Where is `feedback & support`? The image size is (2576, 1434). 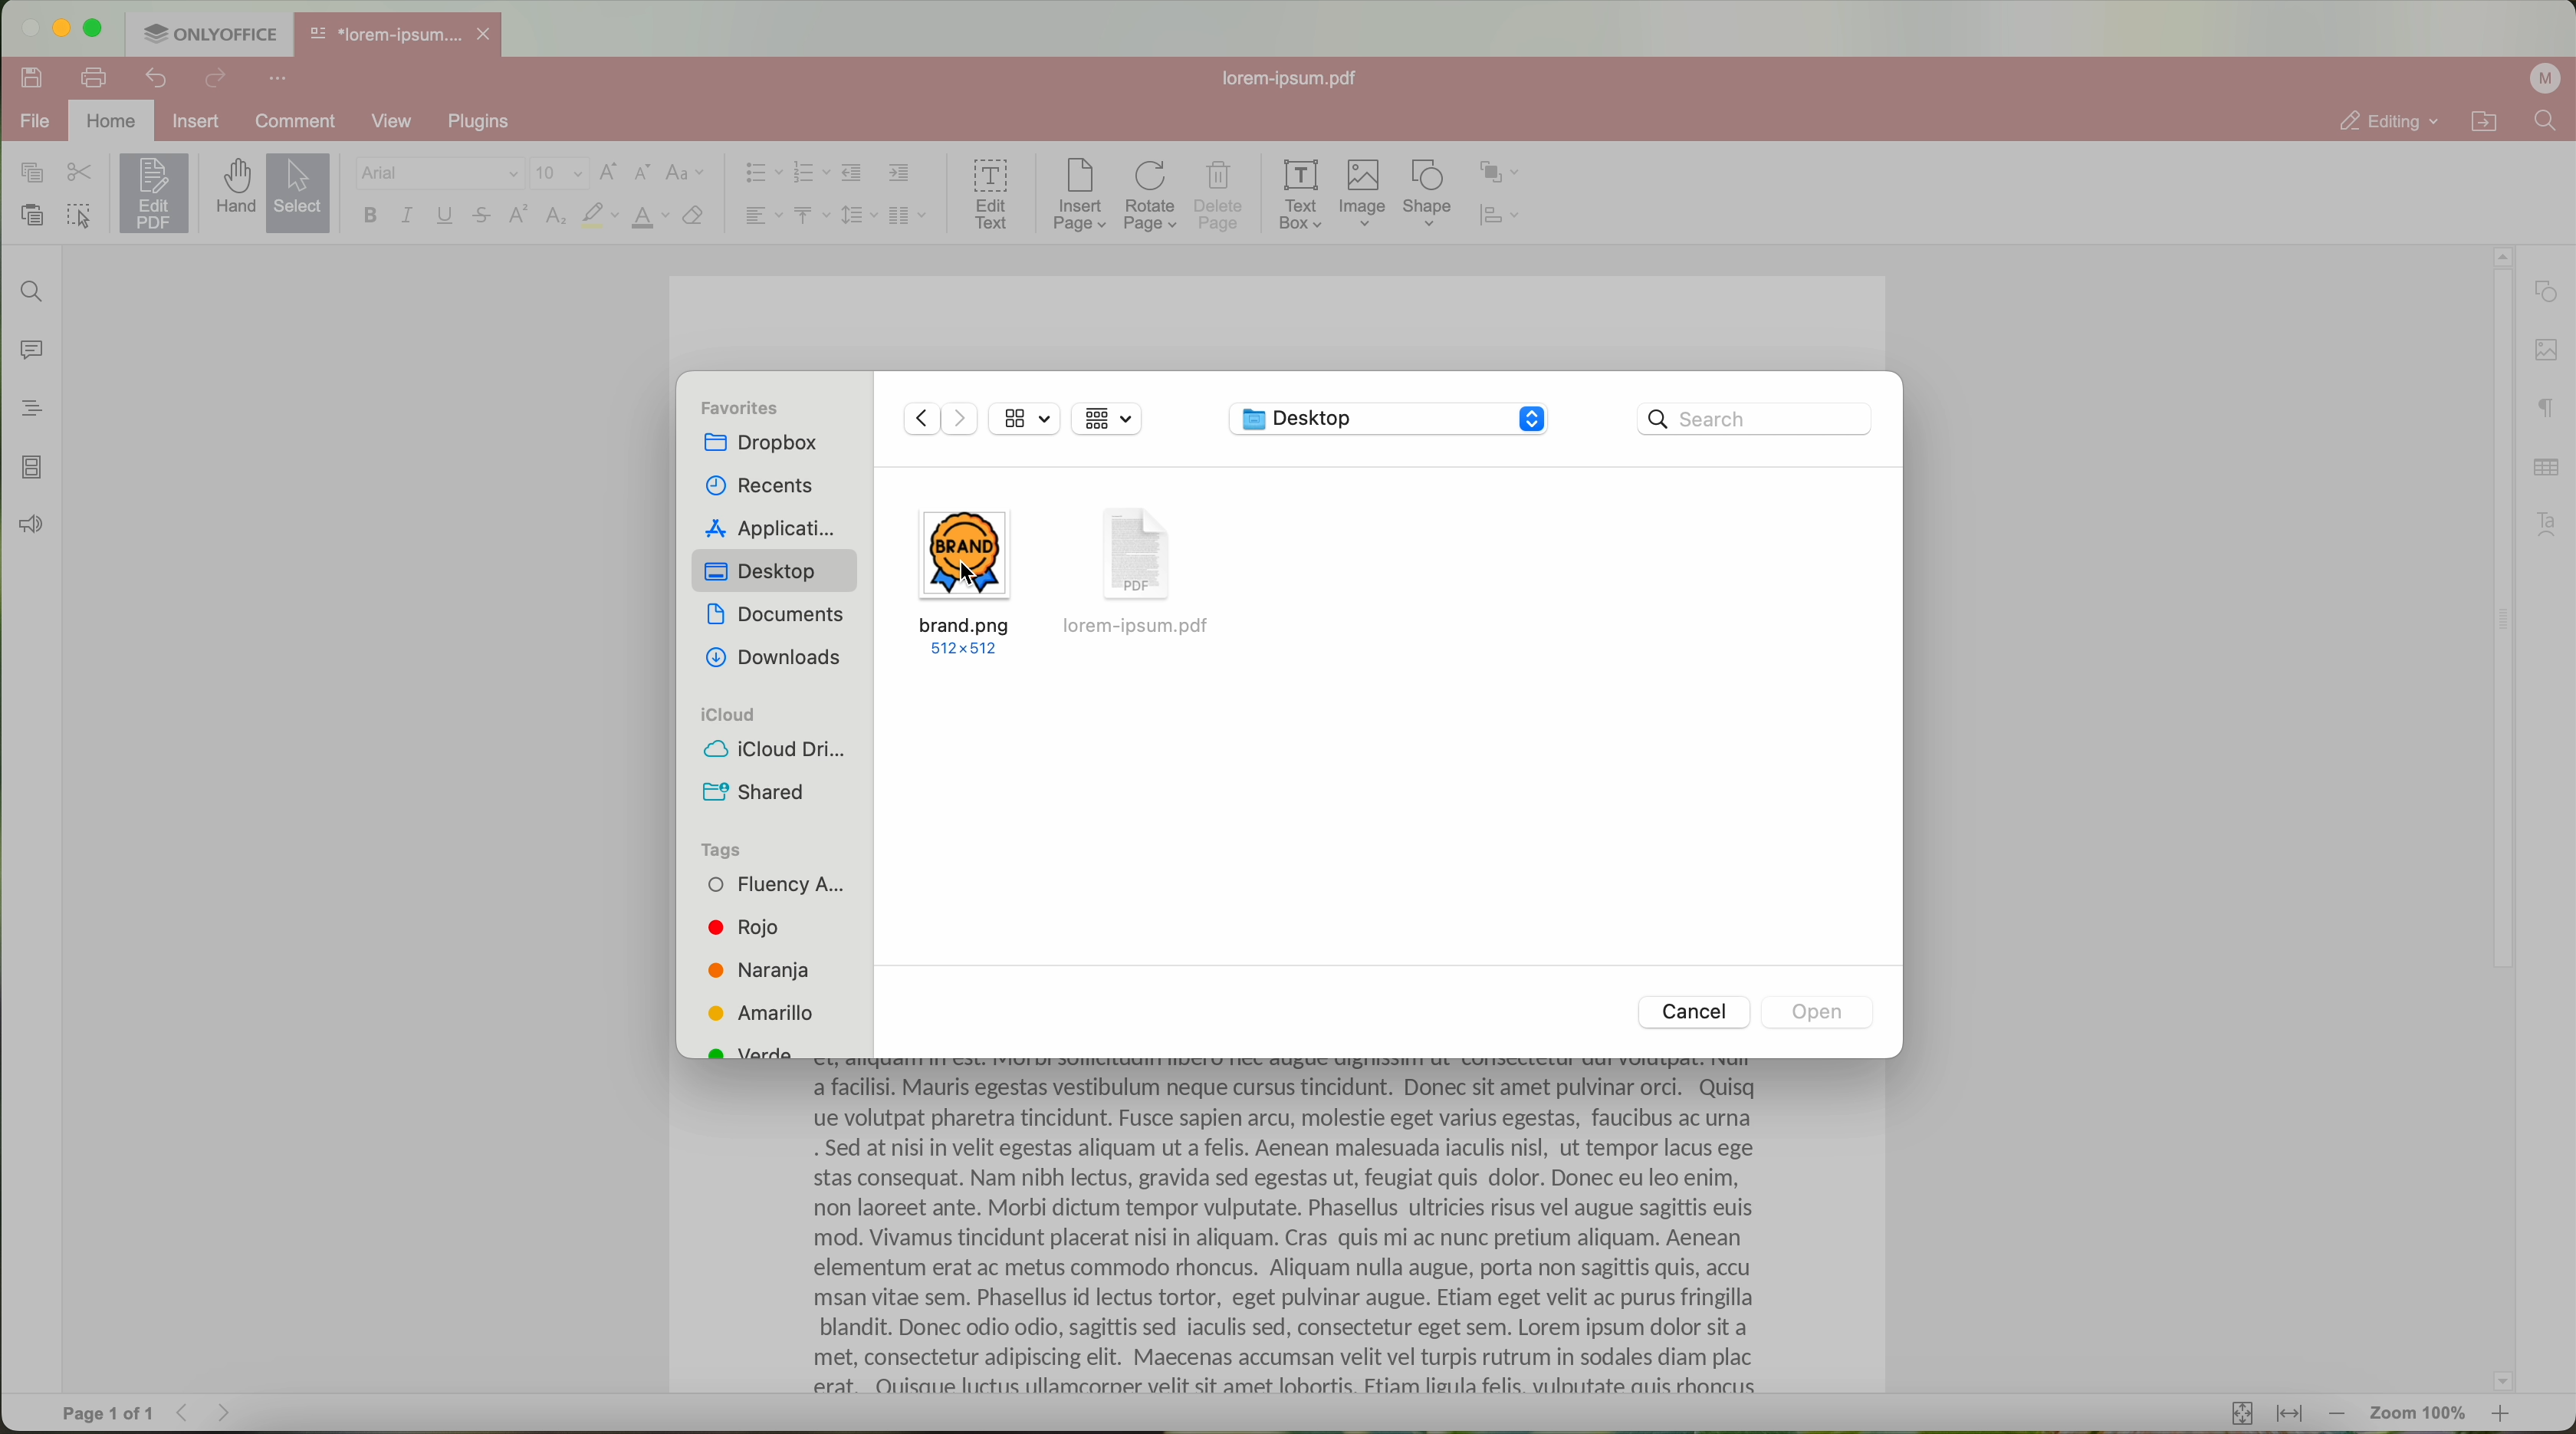 feedback & support is located at coordinates (29, 528).